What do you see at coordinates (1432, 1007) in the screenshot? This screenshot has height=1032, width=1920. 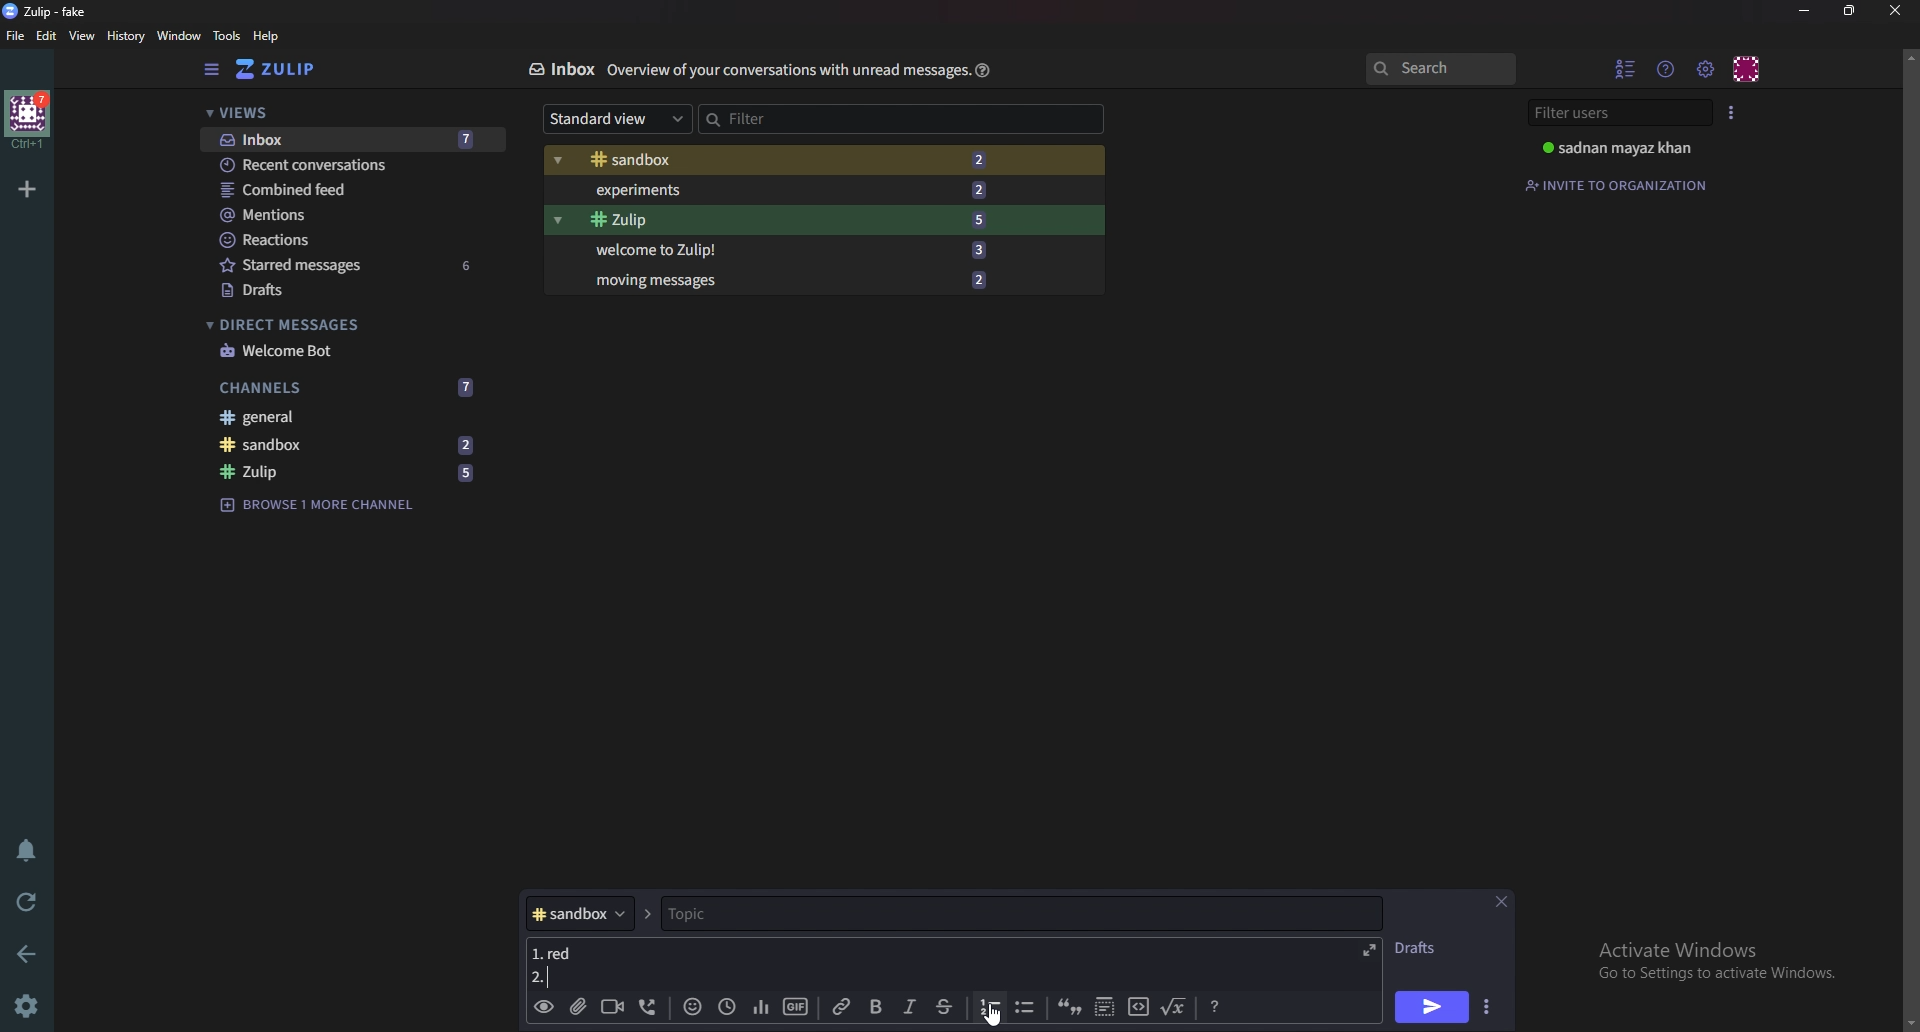 I see `Send` at bounding box center [1432, 1007].